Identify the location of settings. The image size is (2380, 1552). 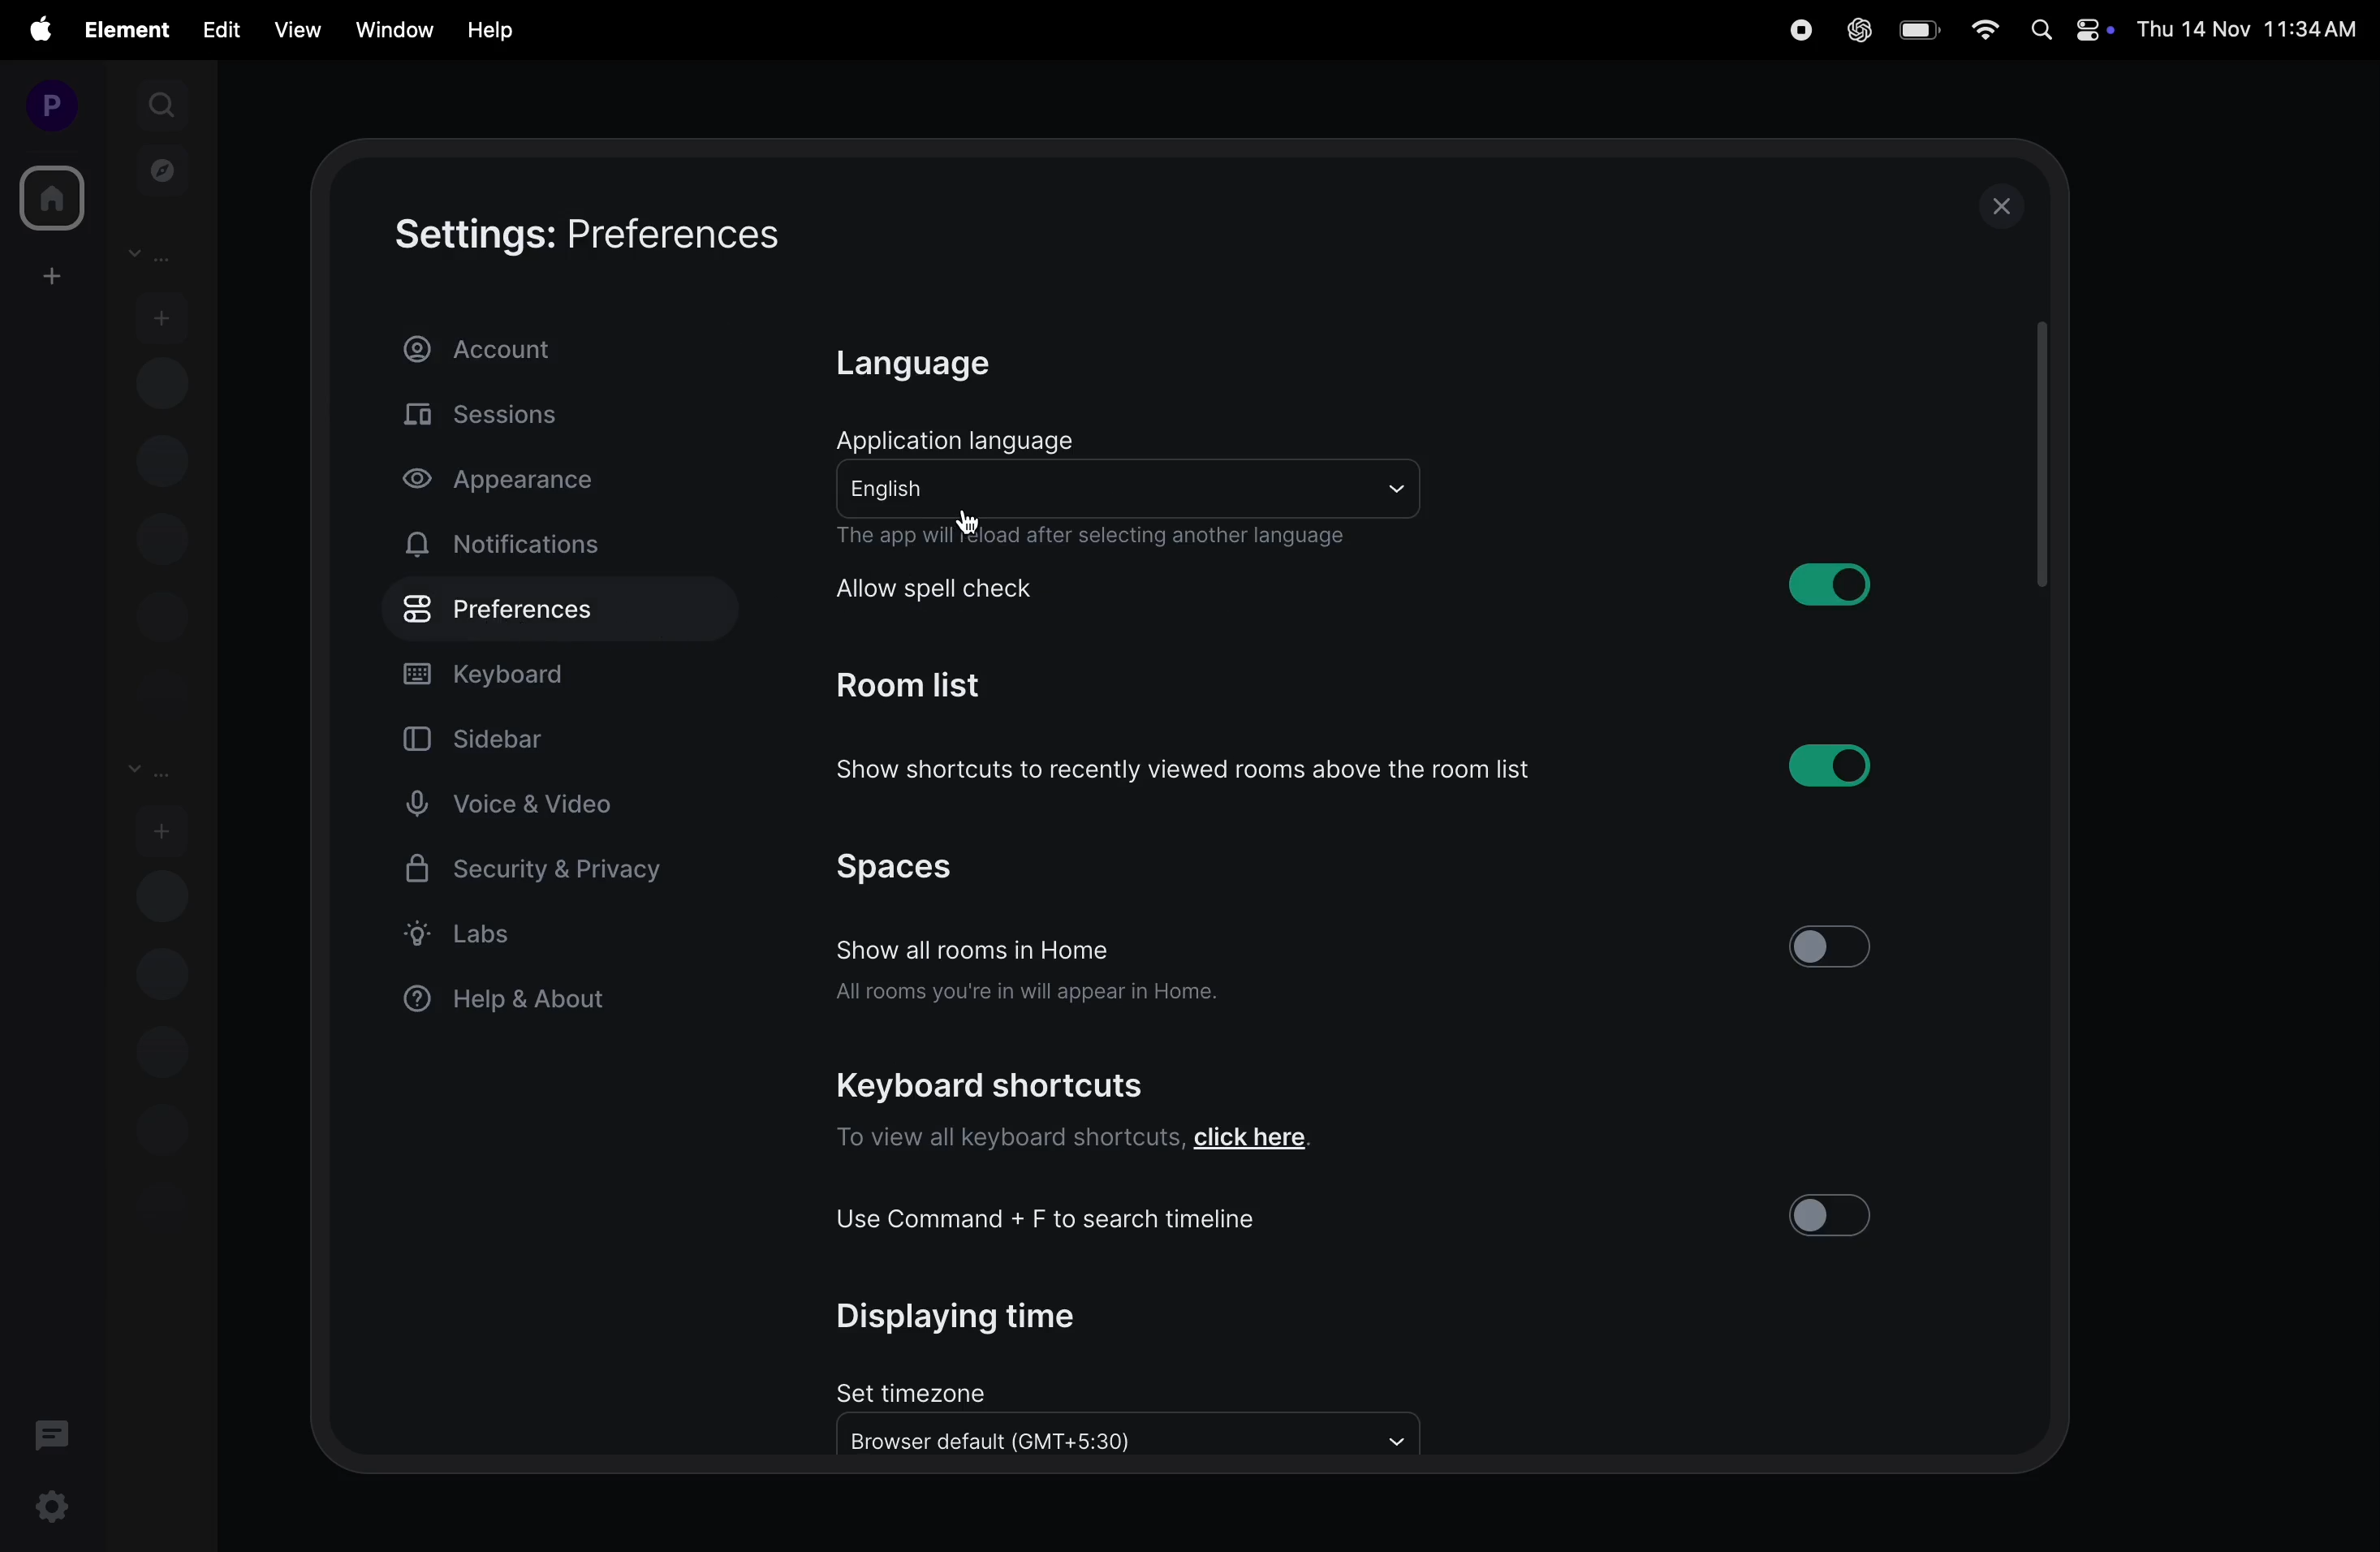
(54, 1511).